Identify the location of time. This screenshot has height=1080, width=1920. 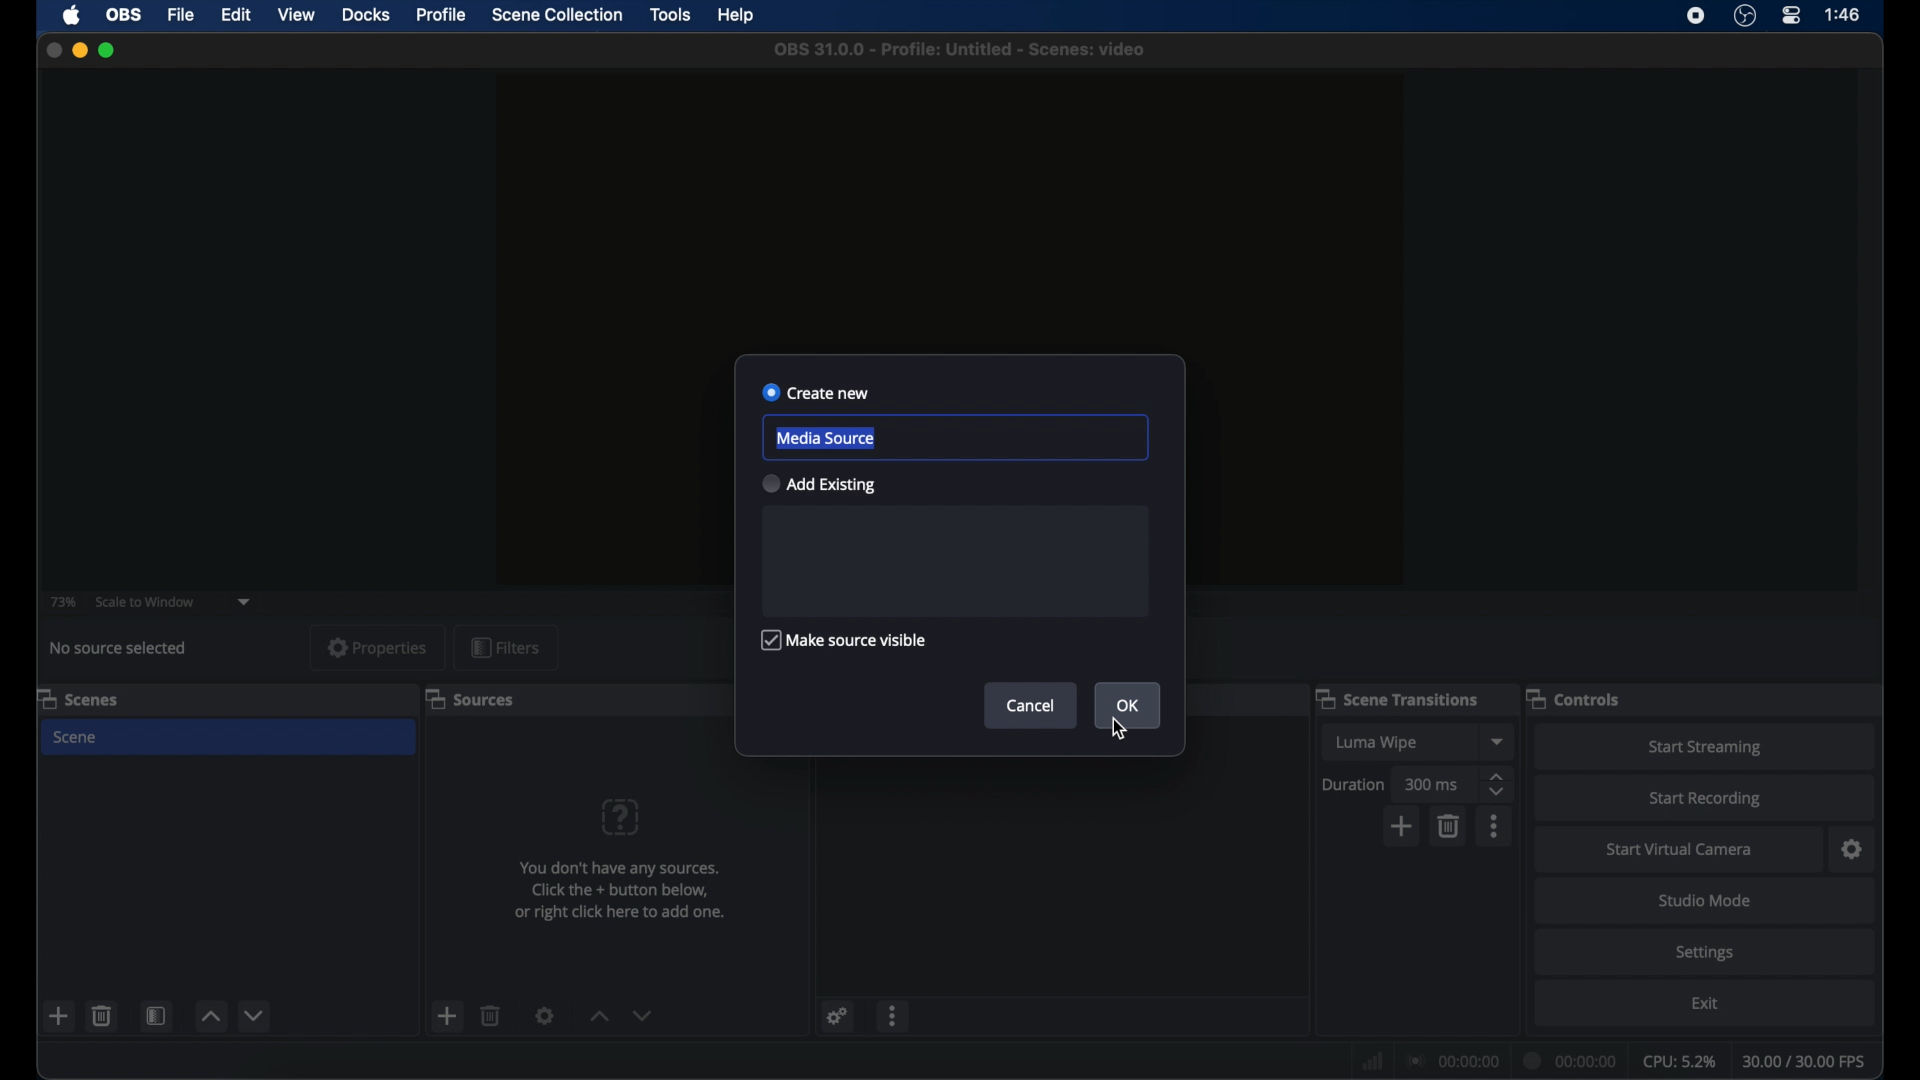
(1844, 13).